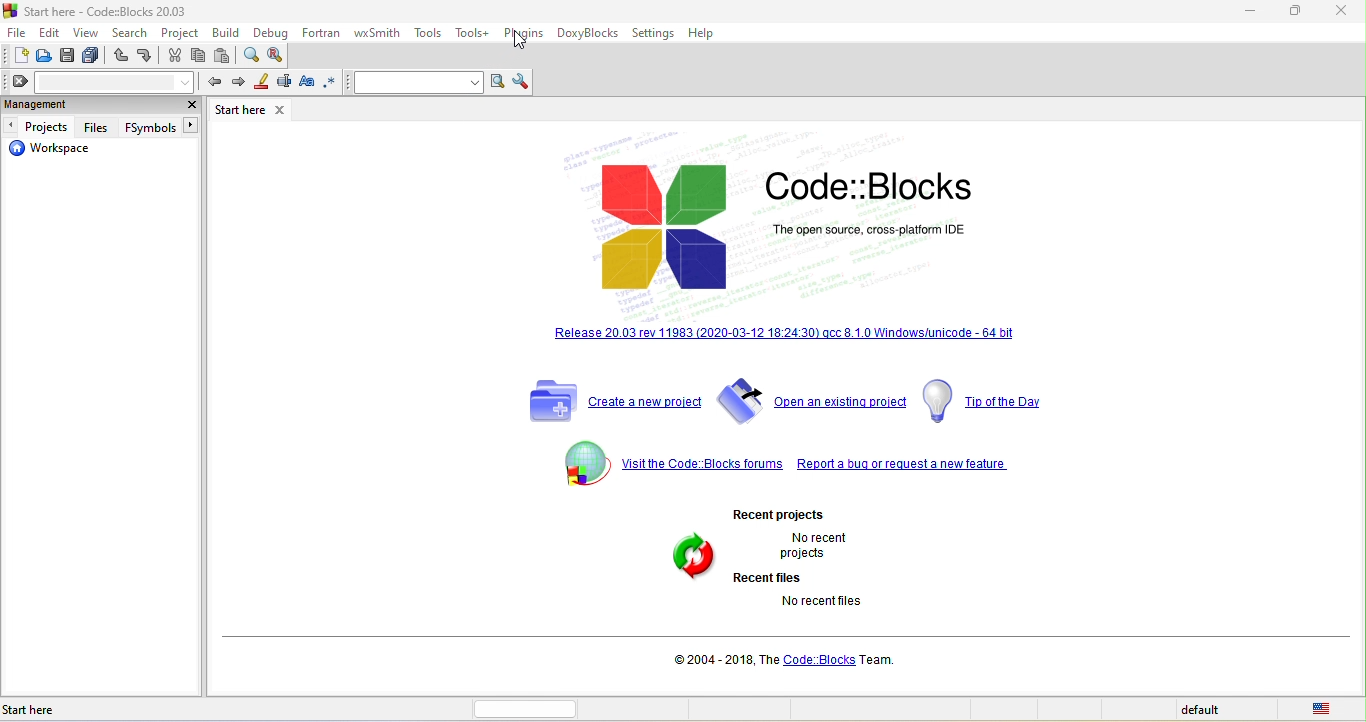 The width and height of the screenshot is (1366, 722). Describe the element at coordinates (815, 403) in the screenshot. I see `open an existing project` at that location.